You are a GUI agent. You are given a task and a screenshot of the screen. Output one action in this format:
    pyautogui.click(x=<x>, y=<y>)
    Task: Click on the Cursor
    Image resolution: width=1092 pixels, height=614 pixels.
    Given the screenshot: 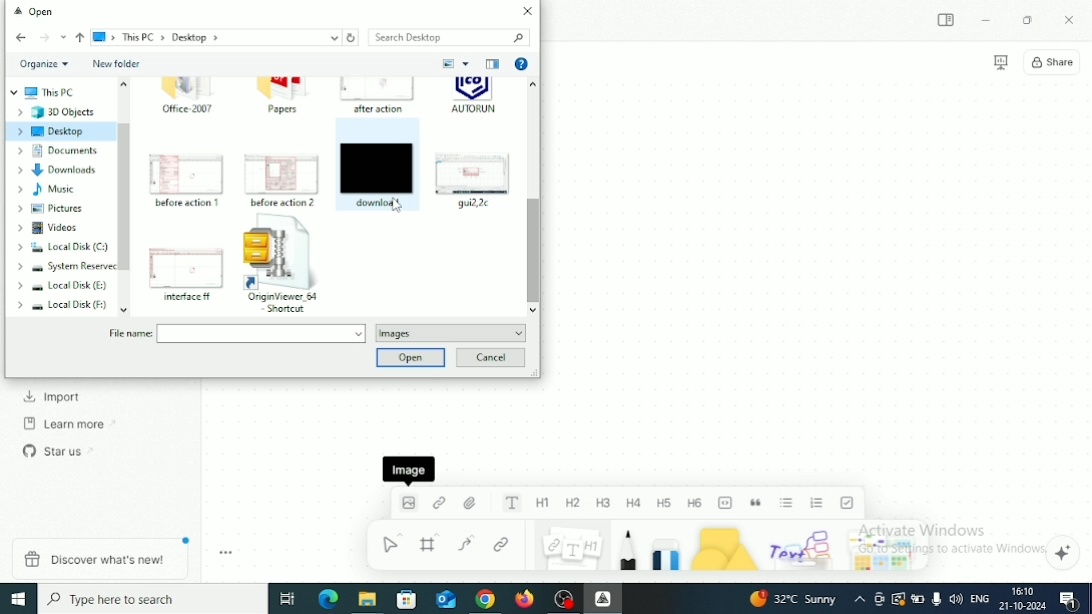 What is the action you would take?
    pyautogui.click(x=397, y=206)
    